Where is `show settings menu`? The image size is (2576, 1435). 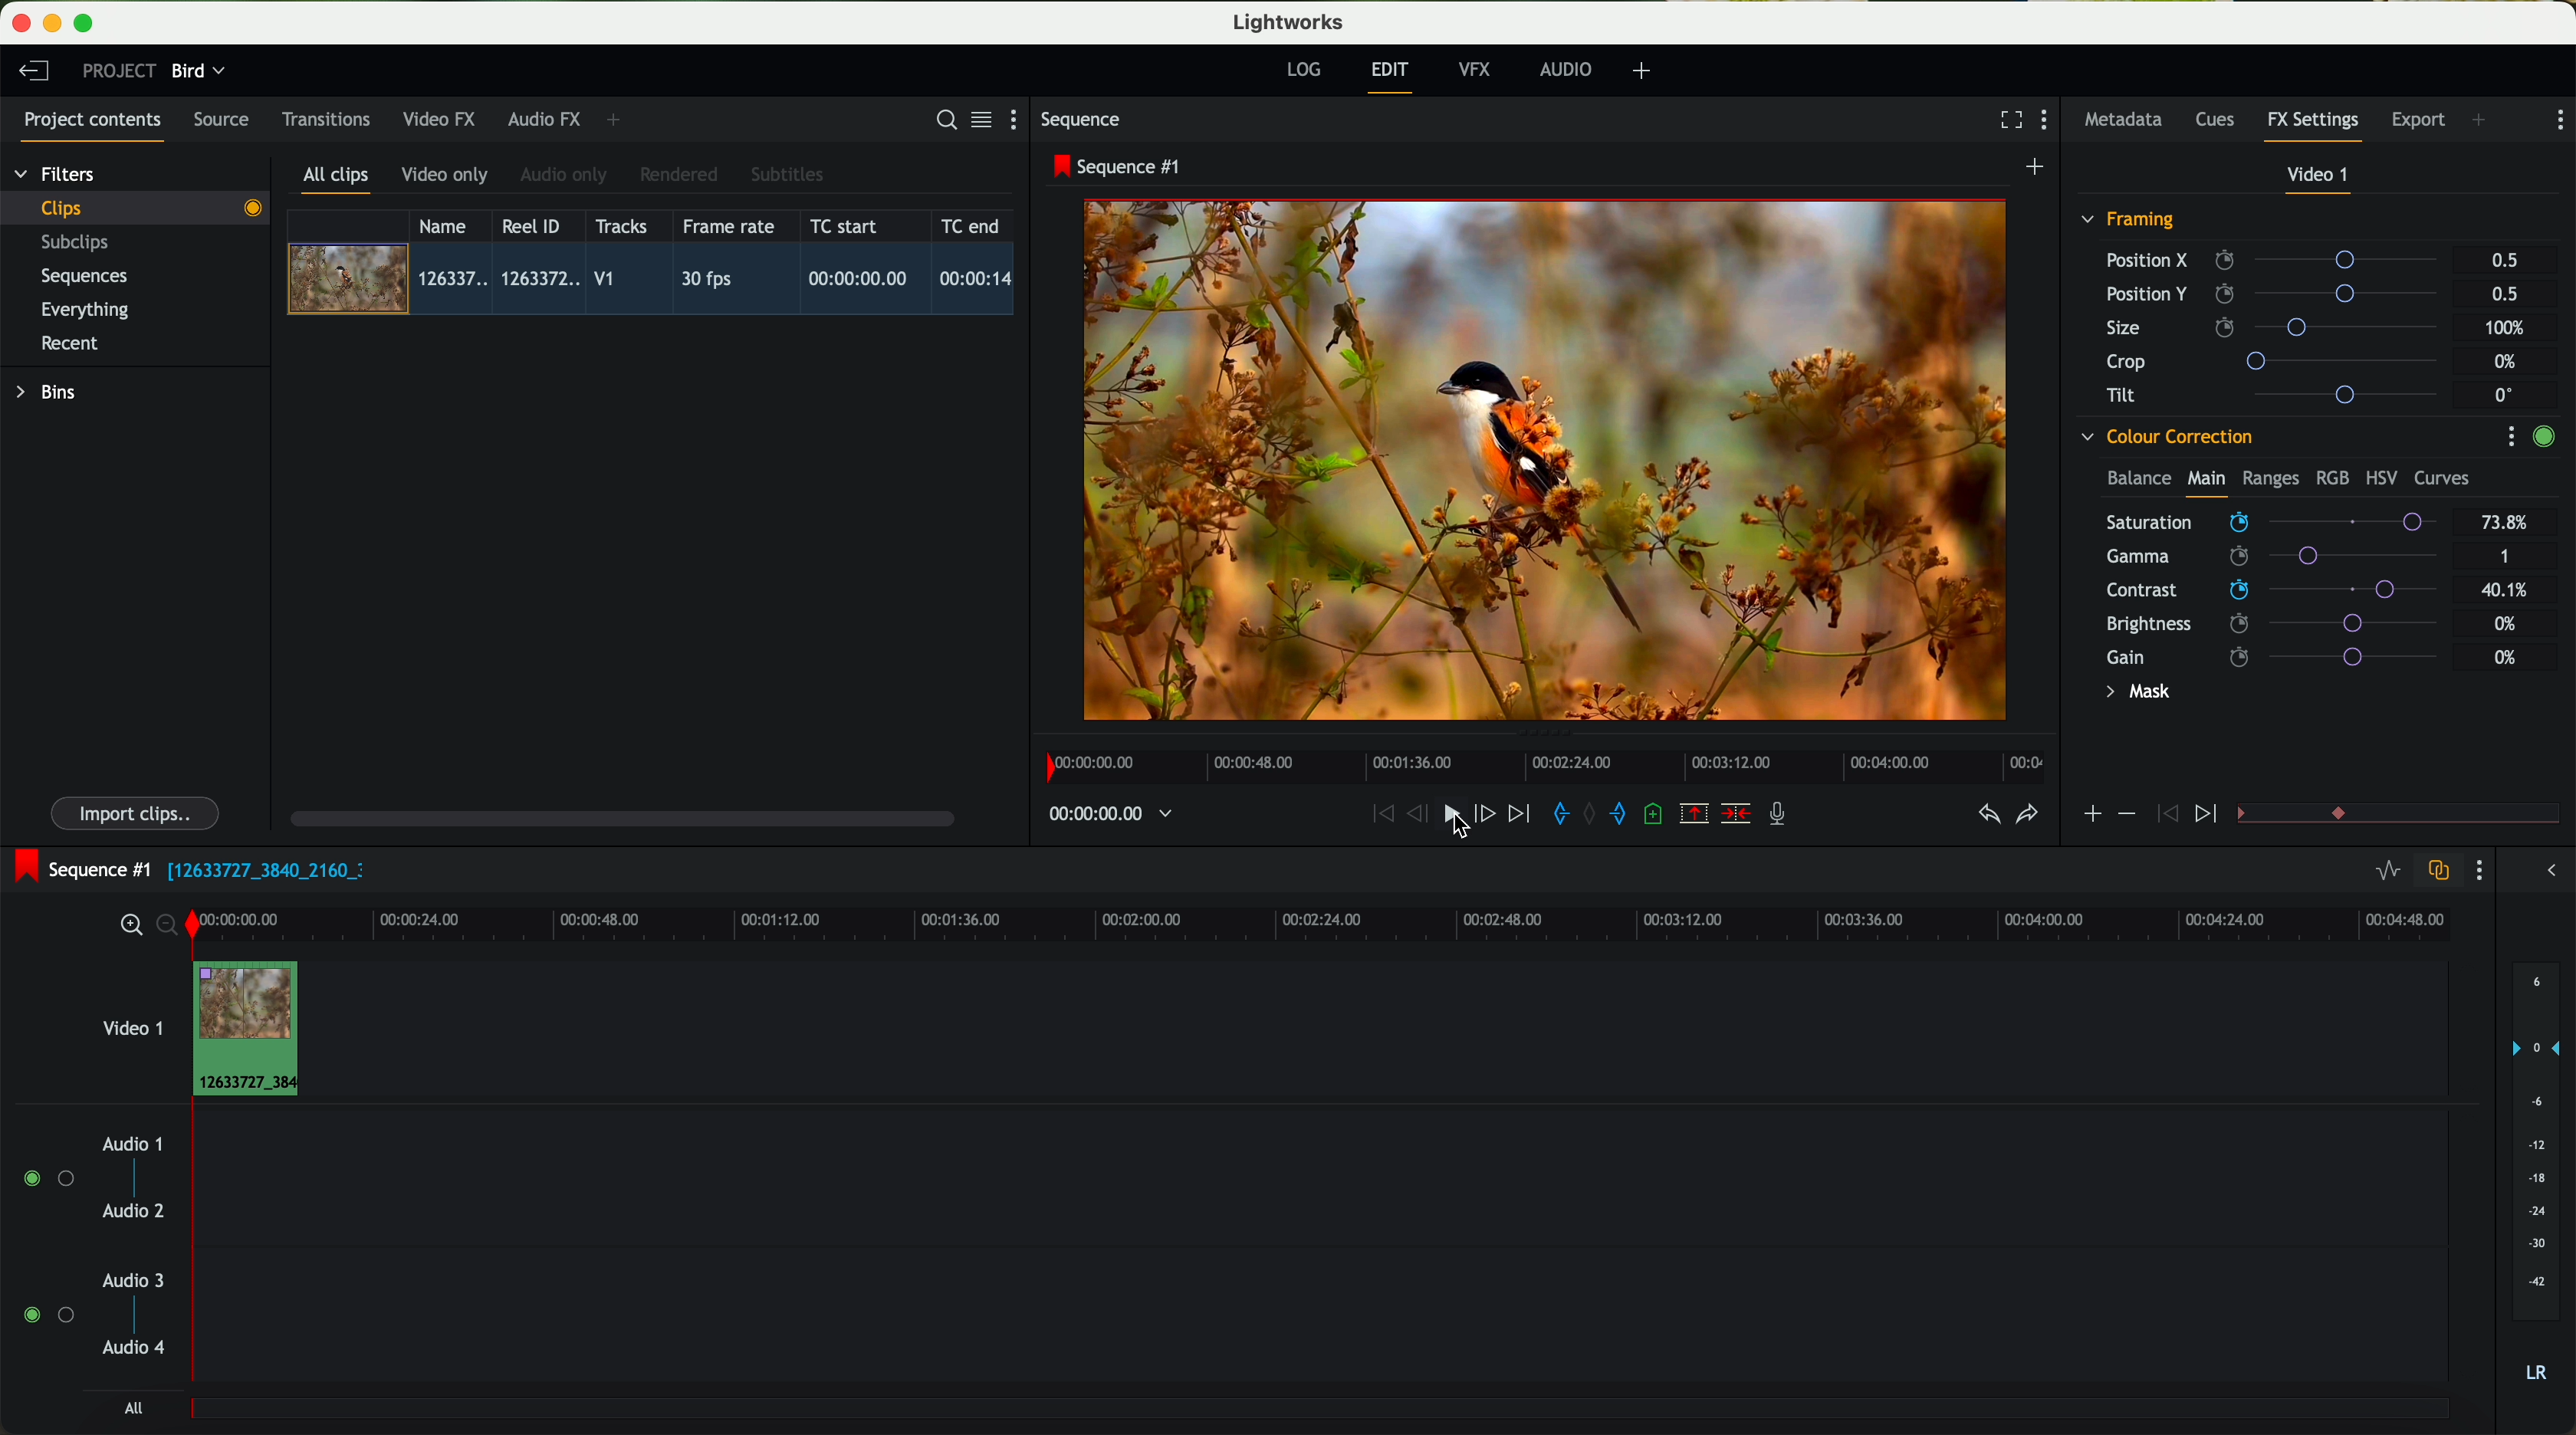 show settings menu is located at coordinates (2477, 870).